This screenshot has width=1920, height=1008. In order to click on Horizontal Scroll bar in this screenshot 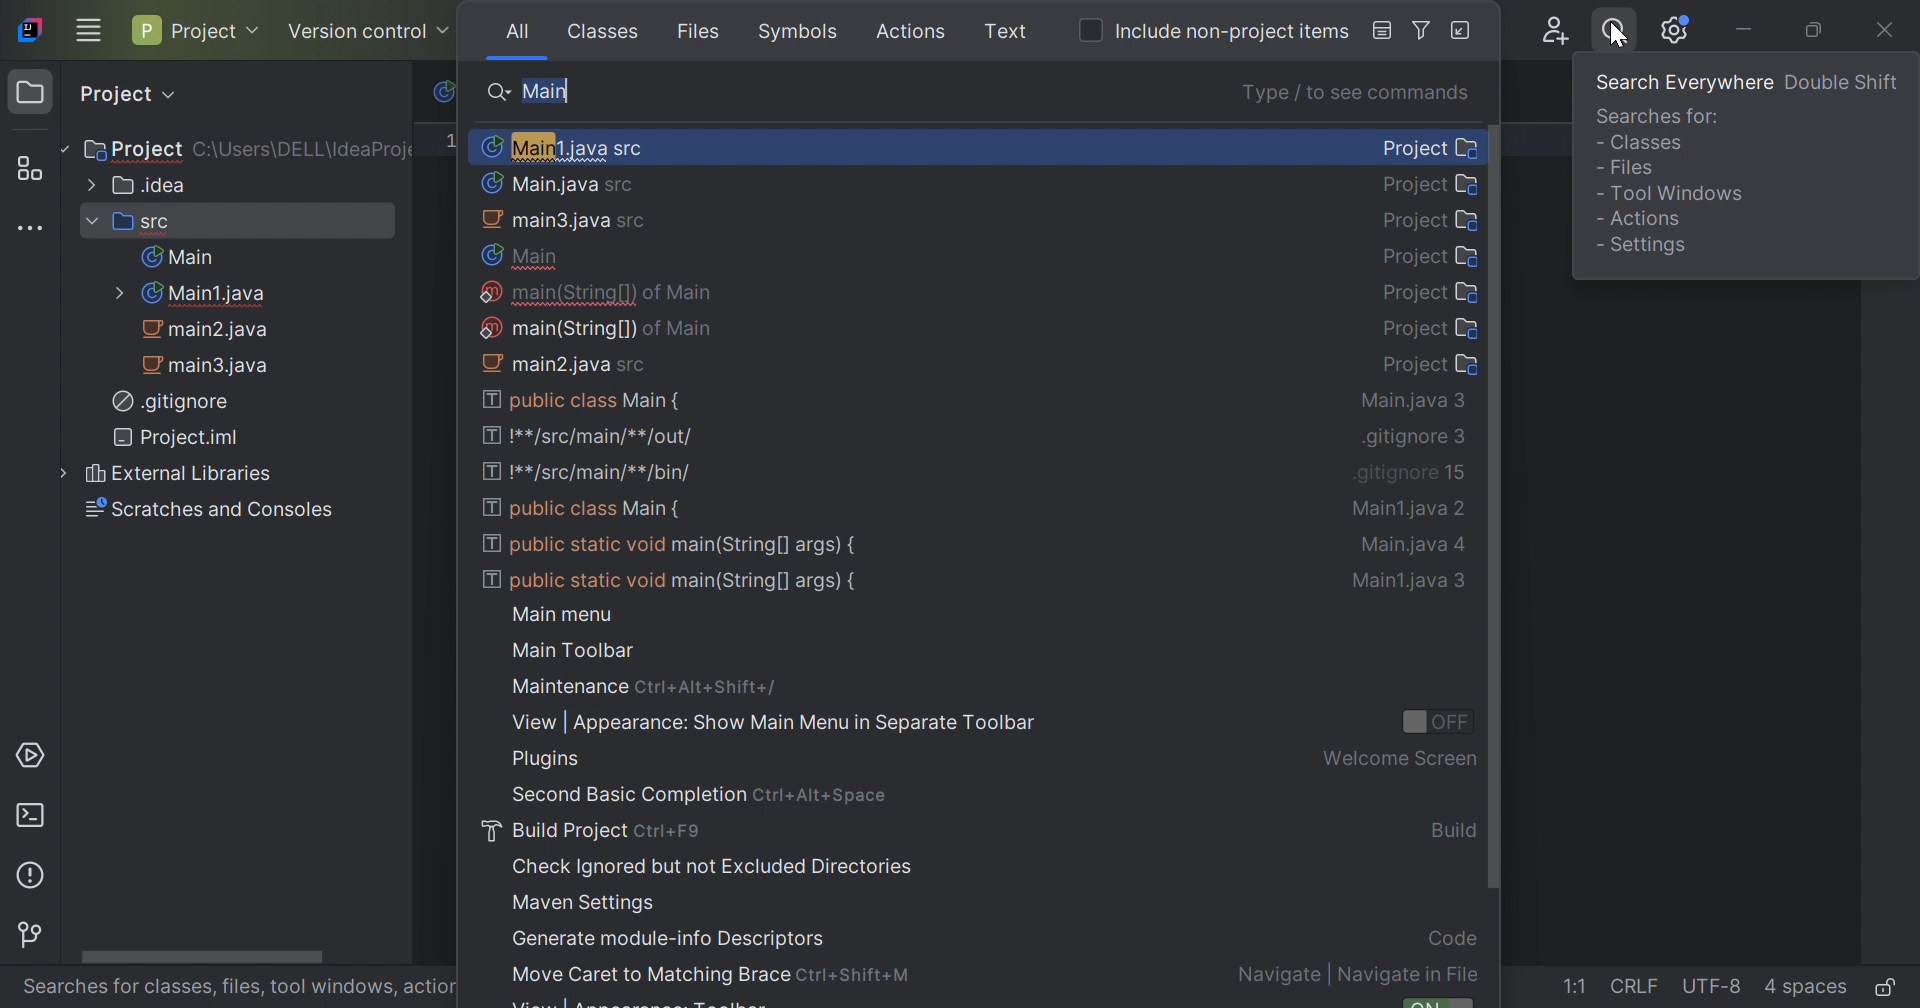, I will do `click(199, 955)`.